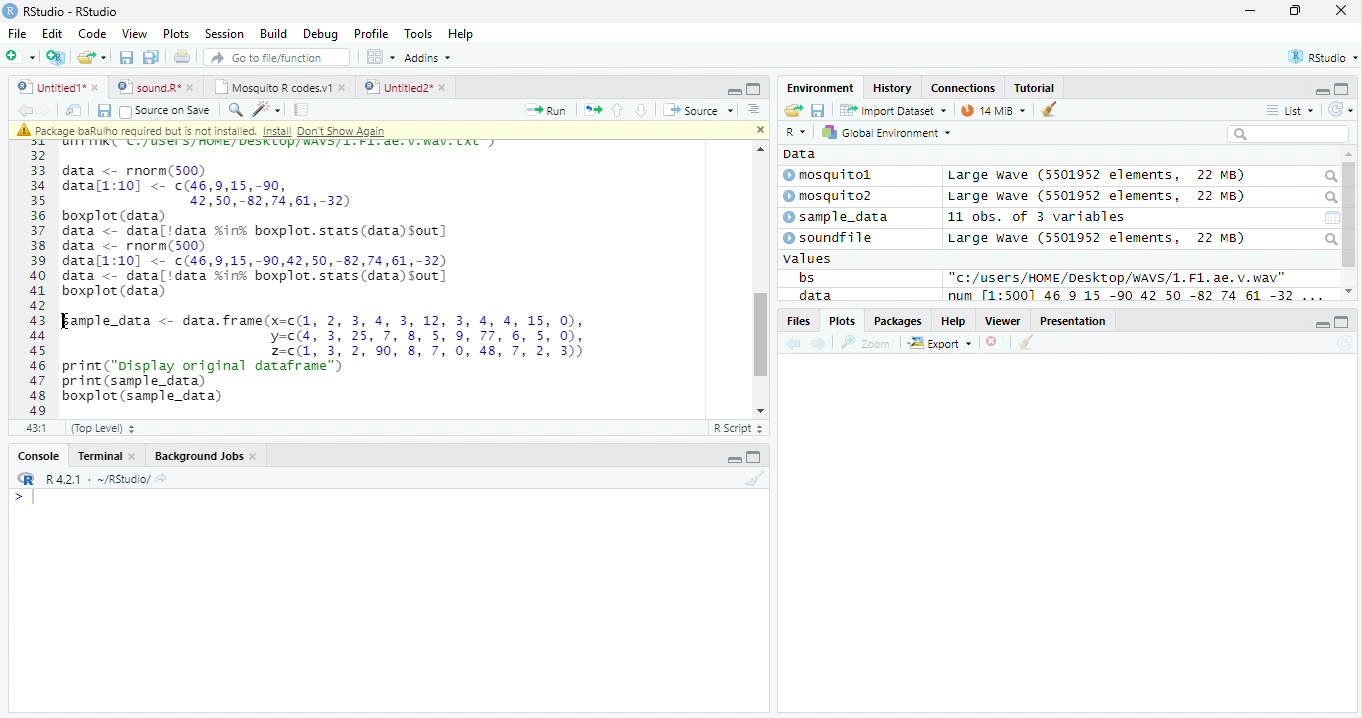 The width and height of the screenshot is (1362, 718). What do you see at coordinates (21, 57) in the screenshot?
I see `new file` at bounding box center [21, 57].